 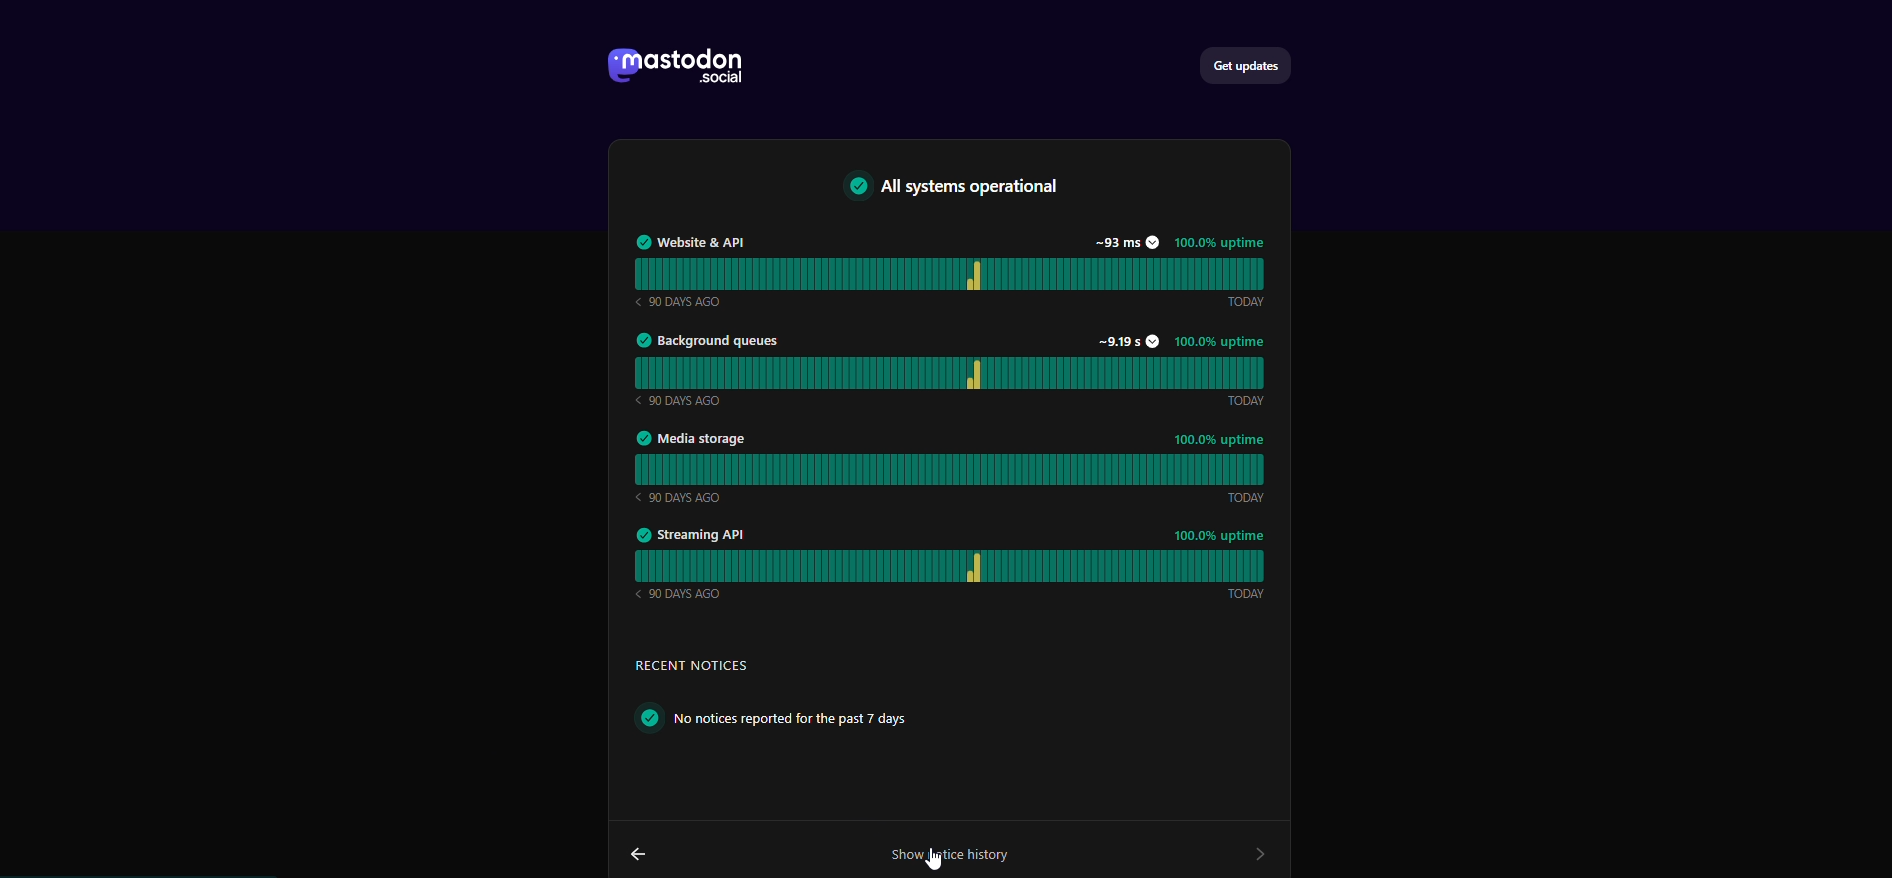 I want to click on streaming api status, so click(x=954, y=568).